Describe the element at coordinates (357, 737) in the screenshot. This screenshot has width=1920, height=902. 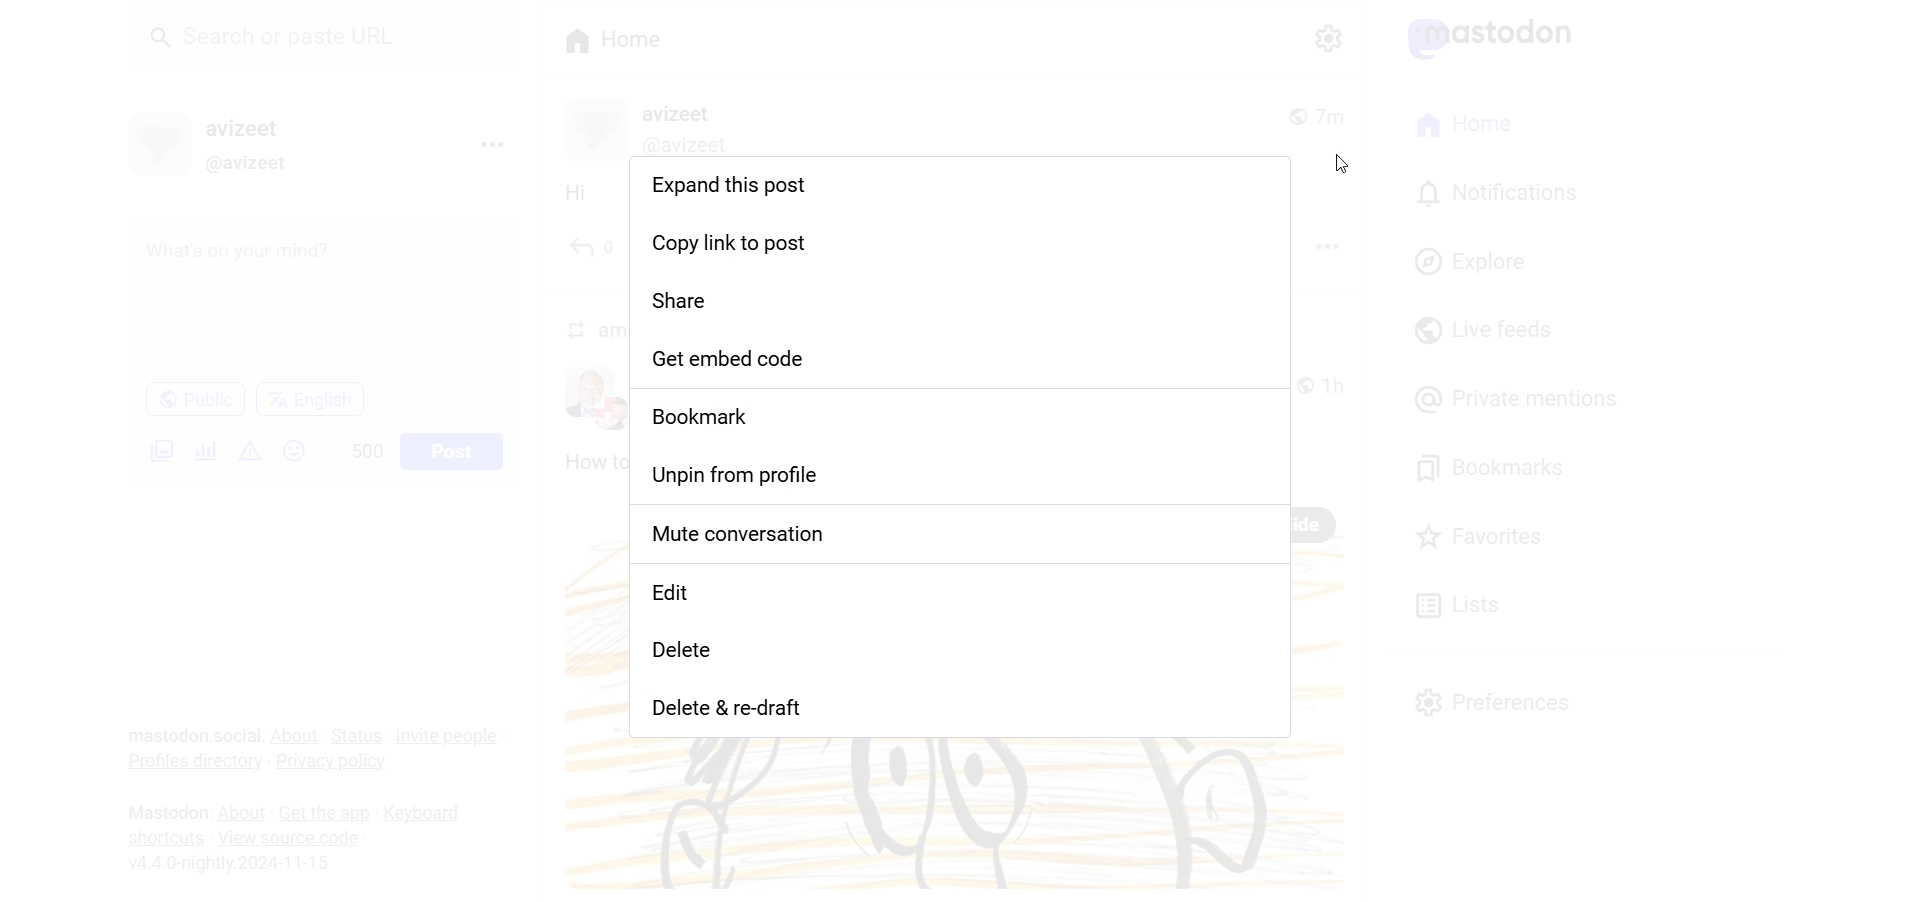
I see `Status` at that location.